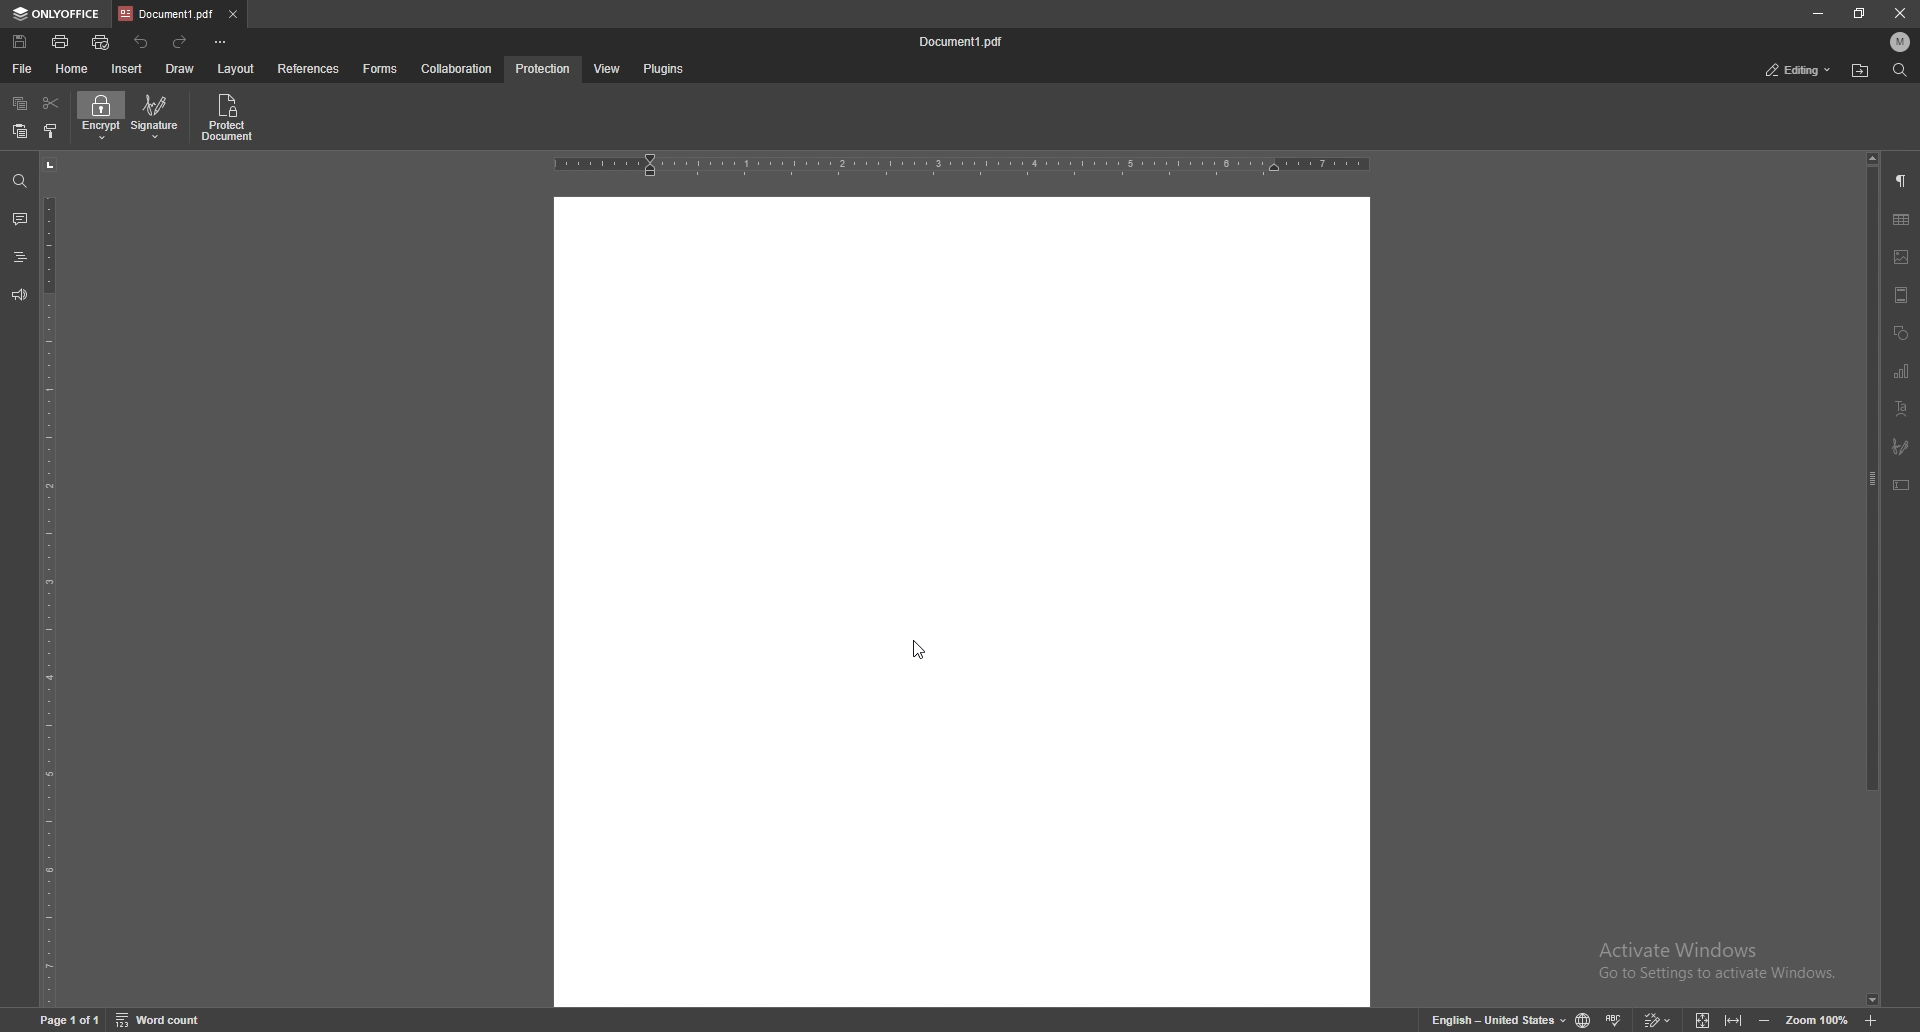  What do you see at coordinates (1901, 333) in the screenshot?
I see `shapes` at bounding box center [1901, 333].